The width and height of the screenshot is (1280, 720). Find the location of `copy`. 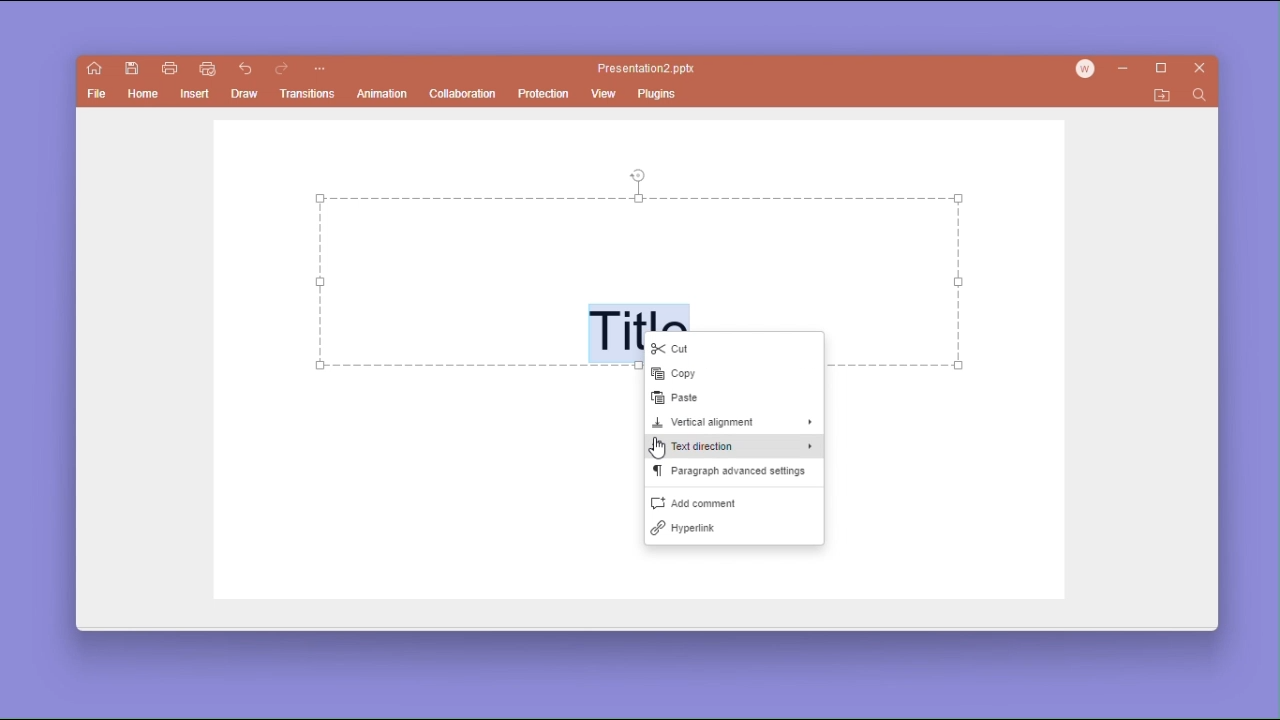

copy is located at coordinates (734, 375).